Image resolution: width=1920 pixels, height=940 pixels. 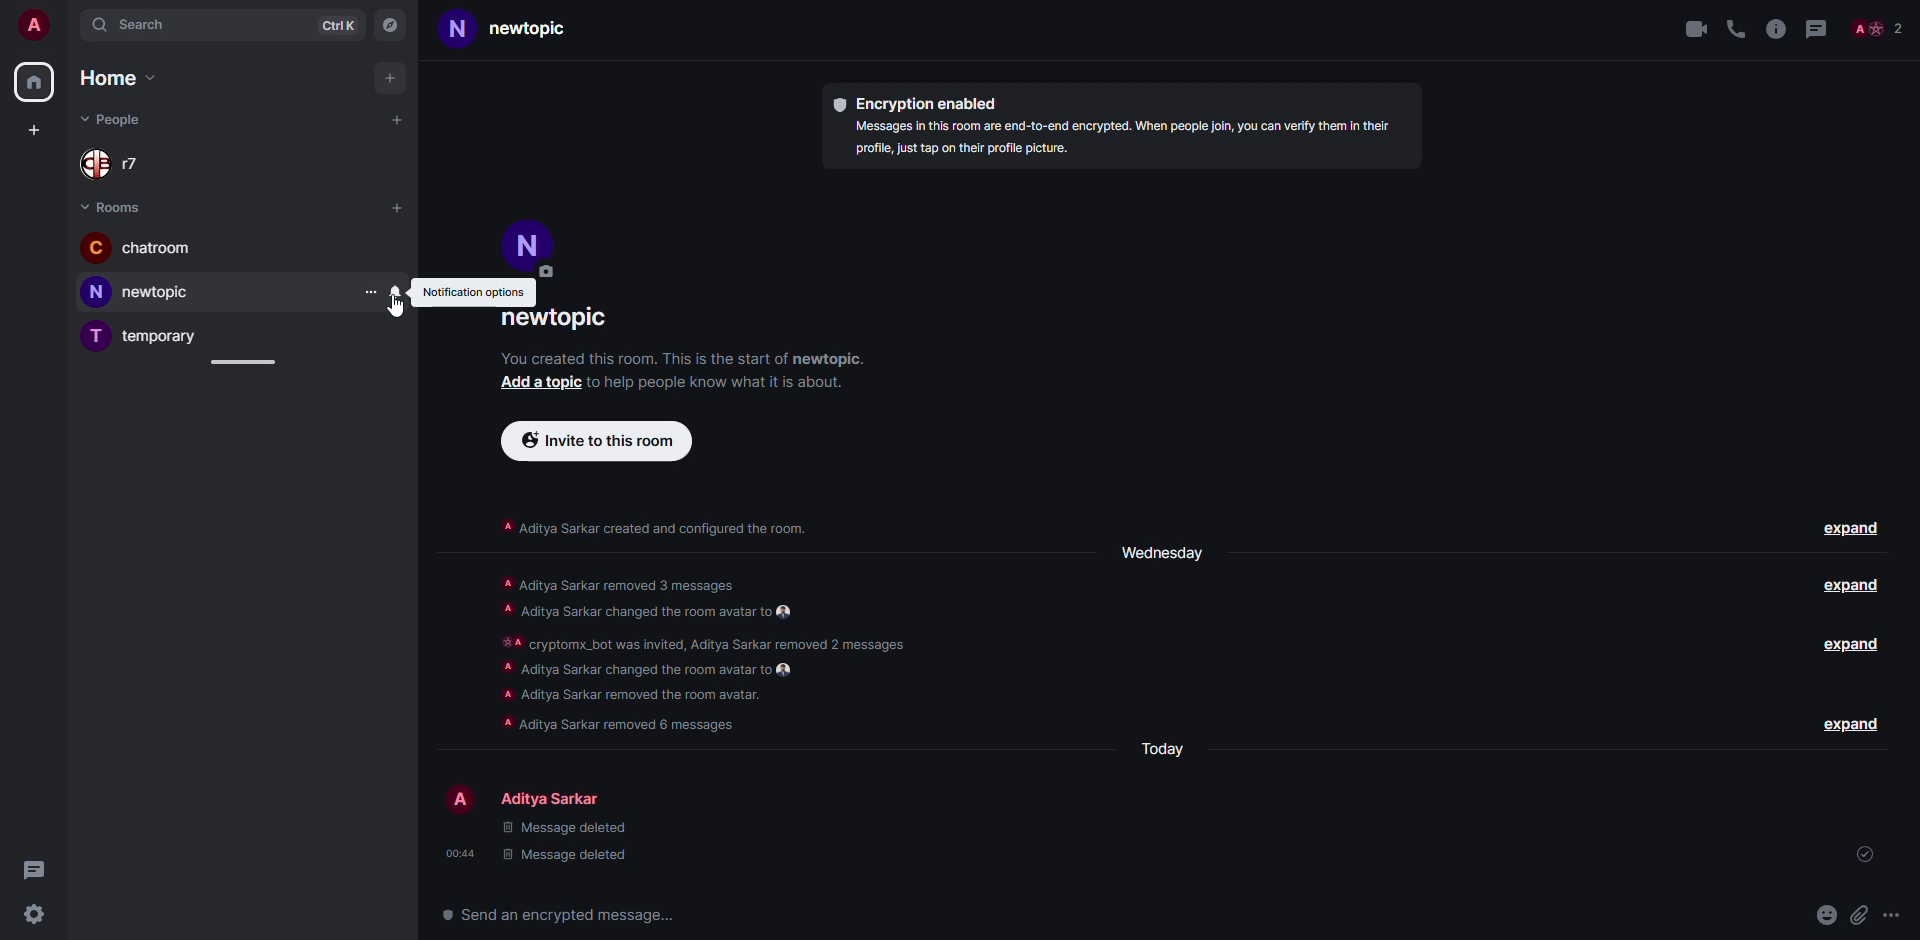 What do you see at coordinates (470, 292) in the screenshot?
I see `notification setting` at bounding box center [470, 292].